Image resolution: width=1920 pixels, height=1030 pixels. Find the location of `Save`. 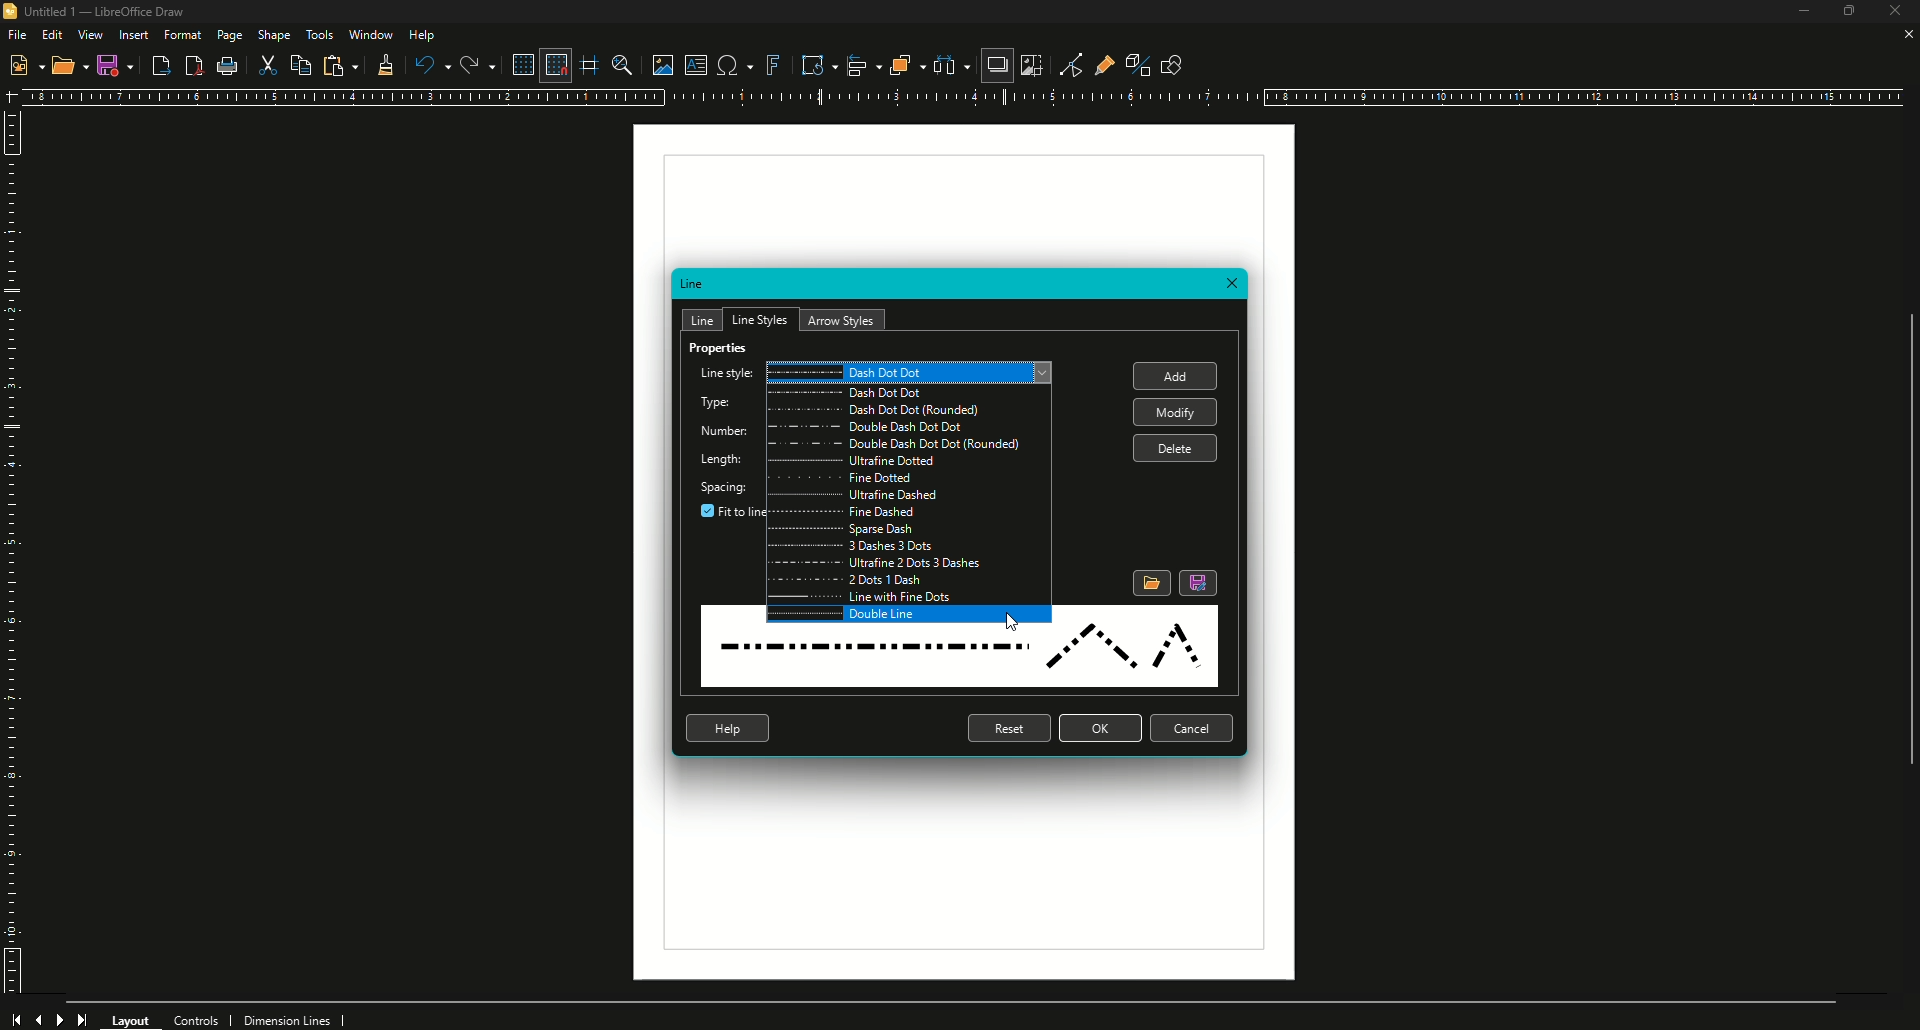

Save is located at coordinates (115, 65).